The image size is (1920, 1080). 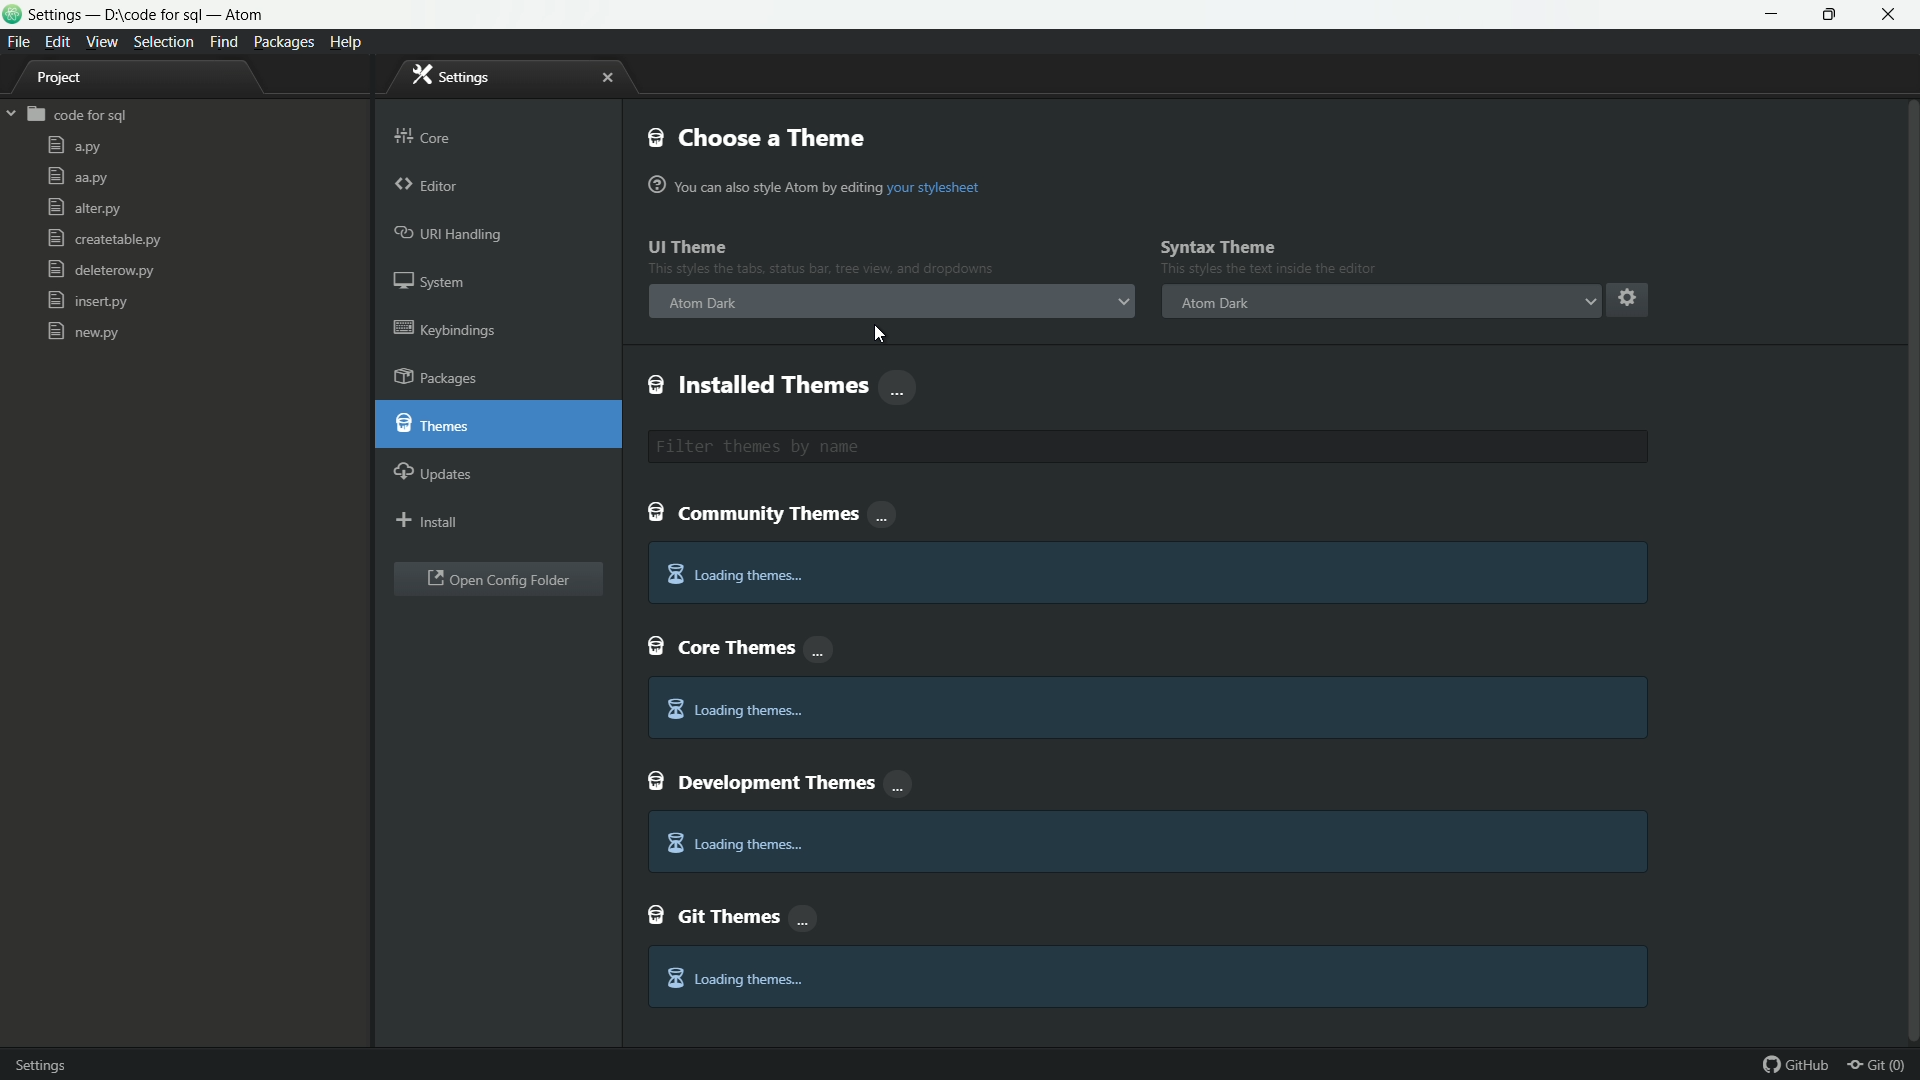 I want to click on atom dark, so click(x=1212, y=303).